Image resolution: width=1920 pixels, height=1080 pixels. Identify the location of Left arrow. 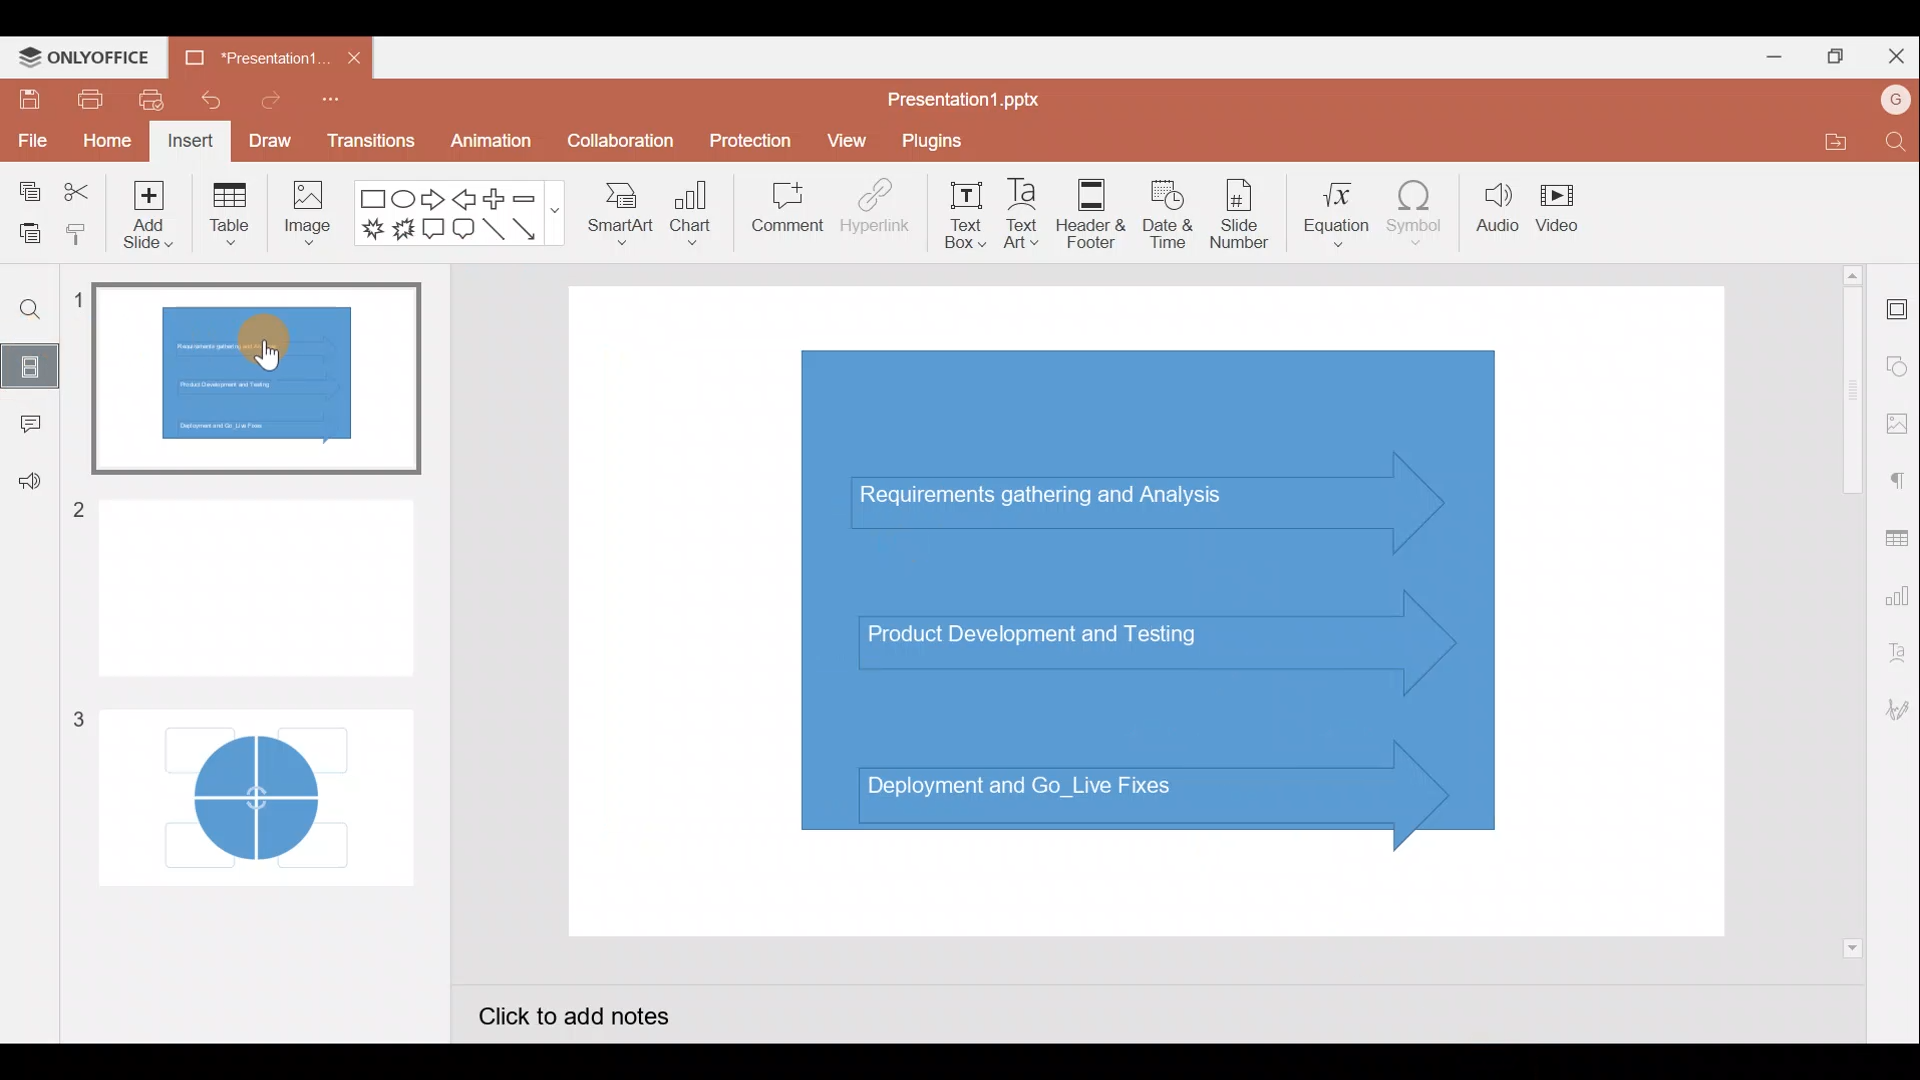
(463, 200).